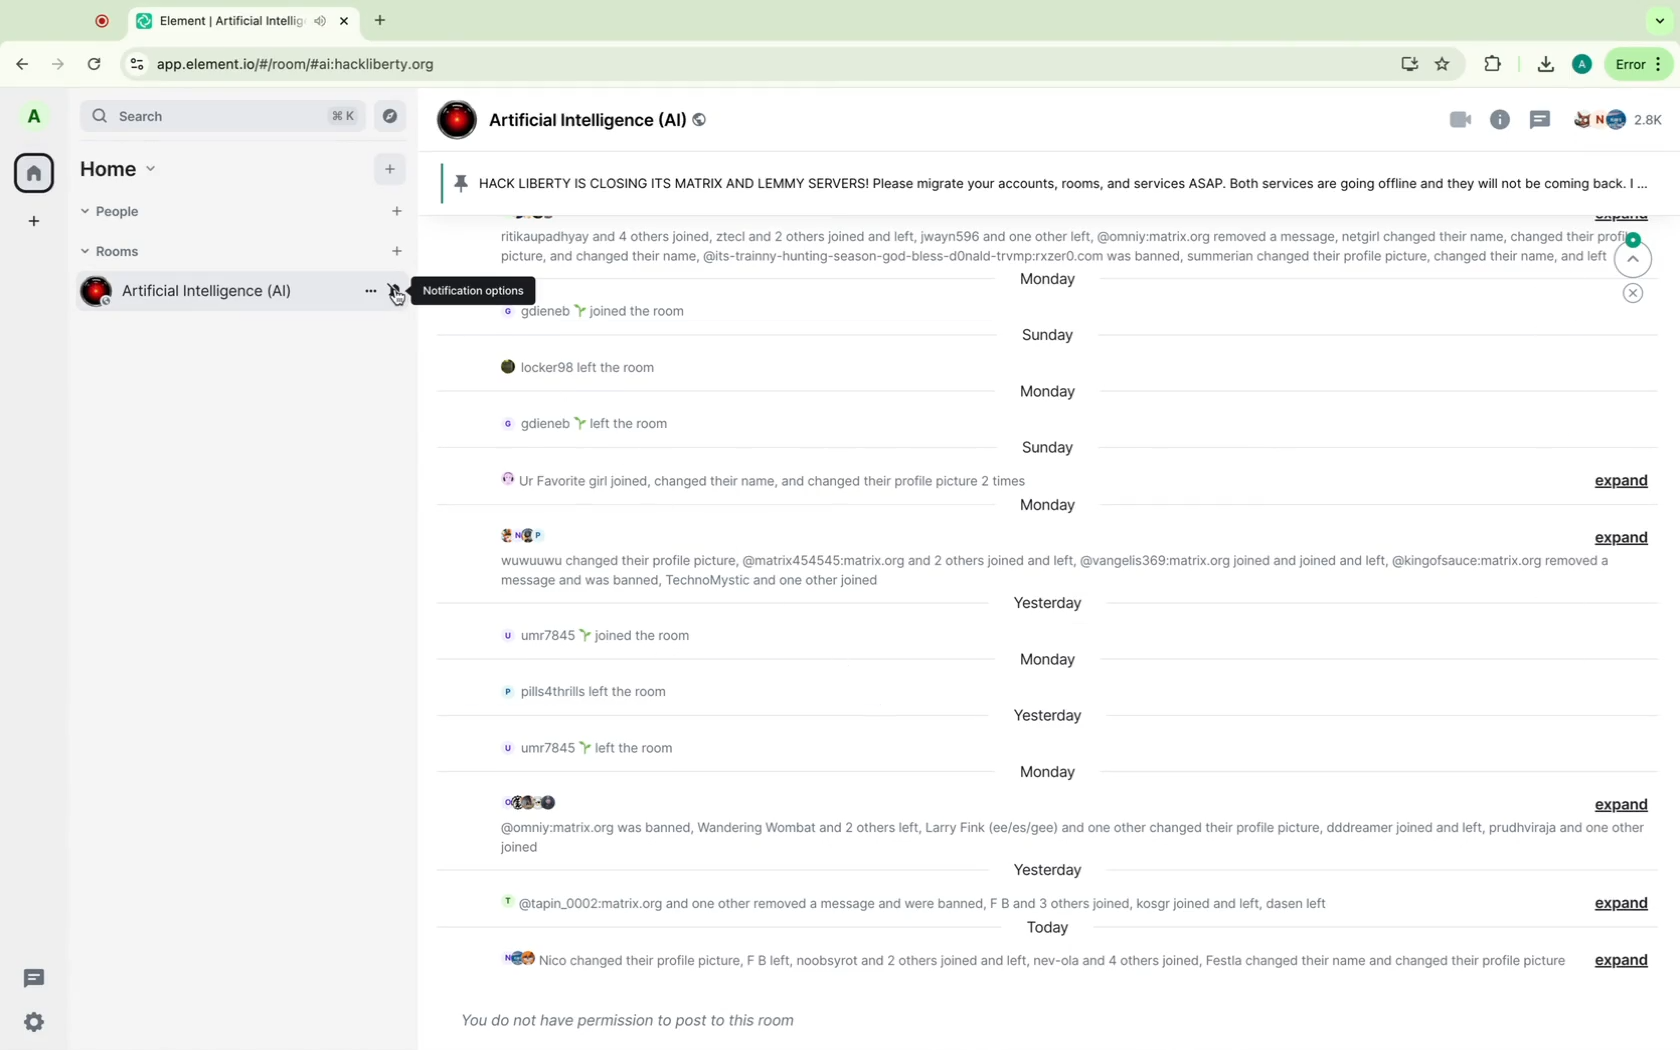 Image resolution: width=1680 pixels, height=1050 pixels. What do you see at coordinates (579, 368) in the screenshot?
I see `message` at bounding box center [579, 368].